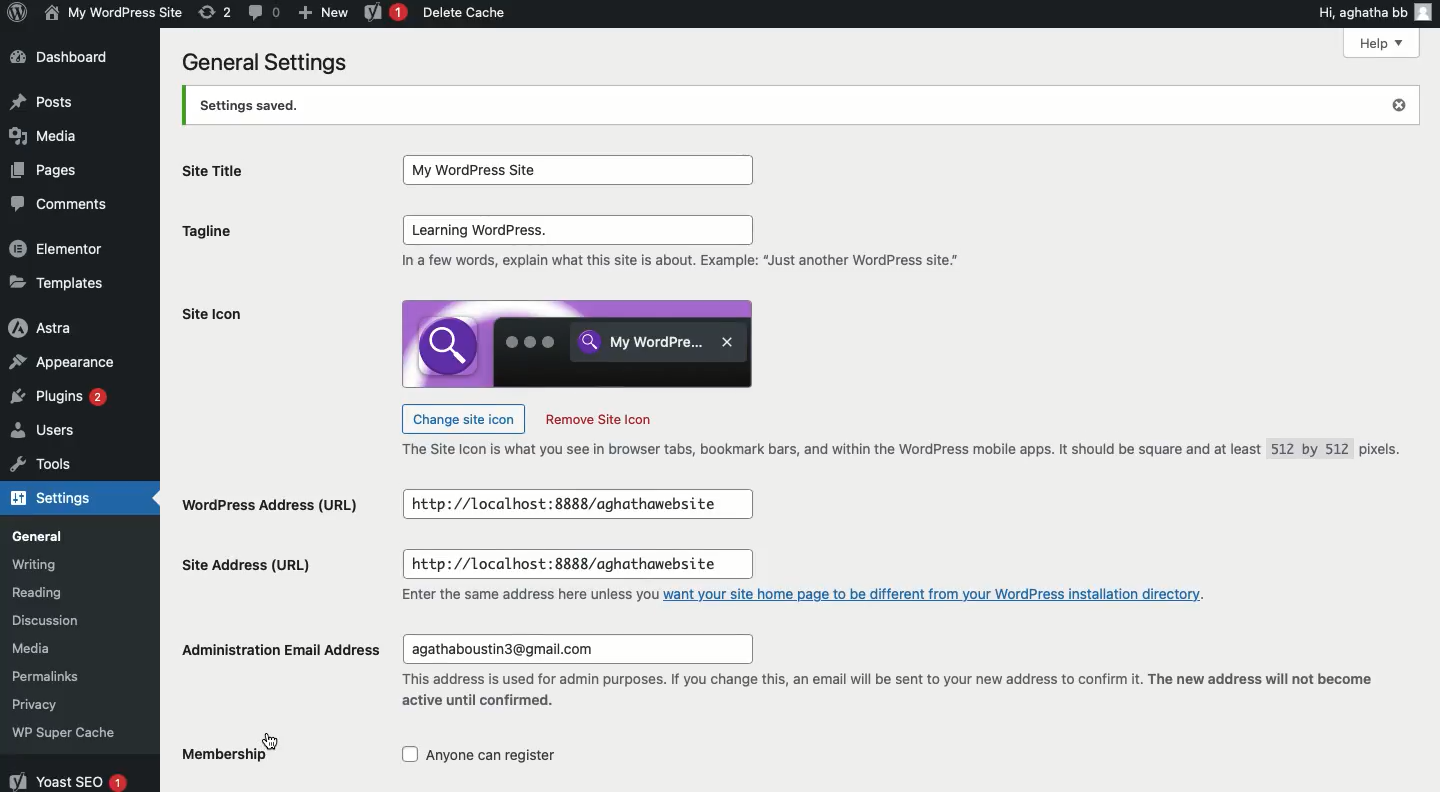 The image size is (1440, 792). What do you see at coordinates (383, 13) in the screenshot?
I see `Yoast 1` at bounding box center [383, 13].